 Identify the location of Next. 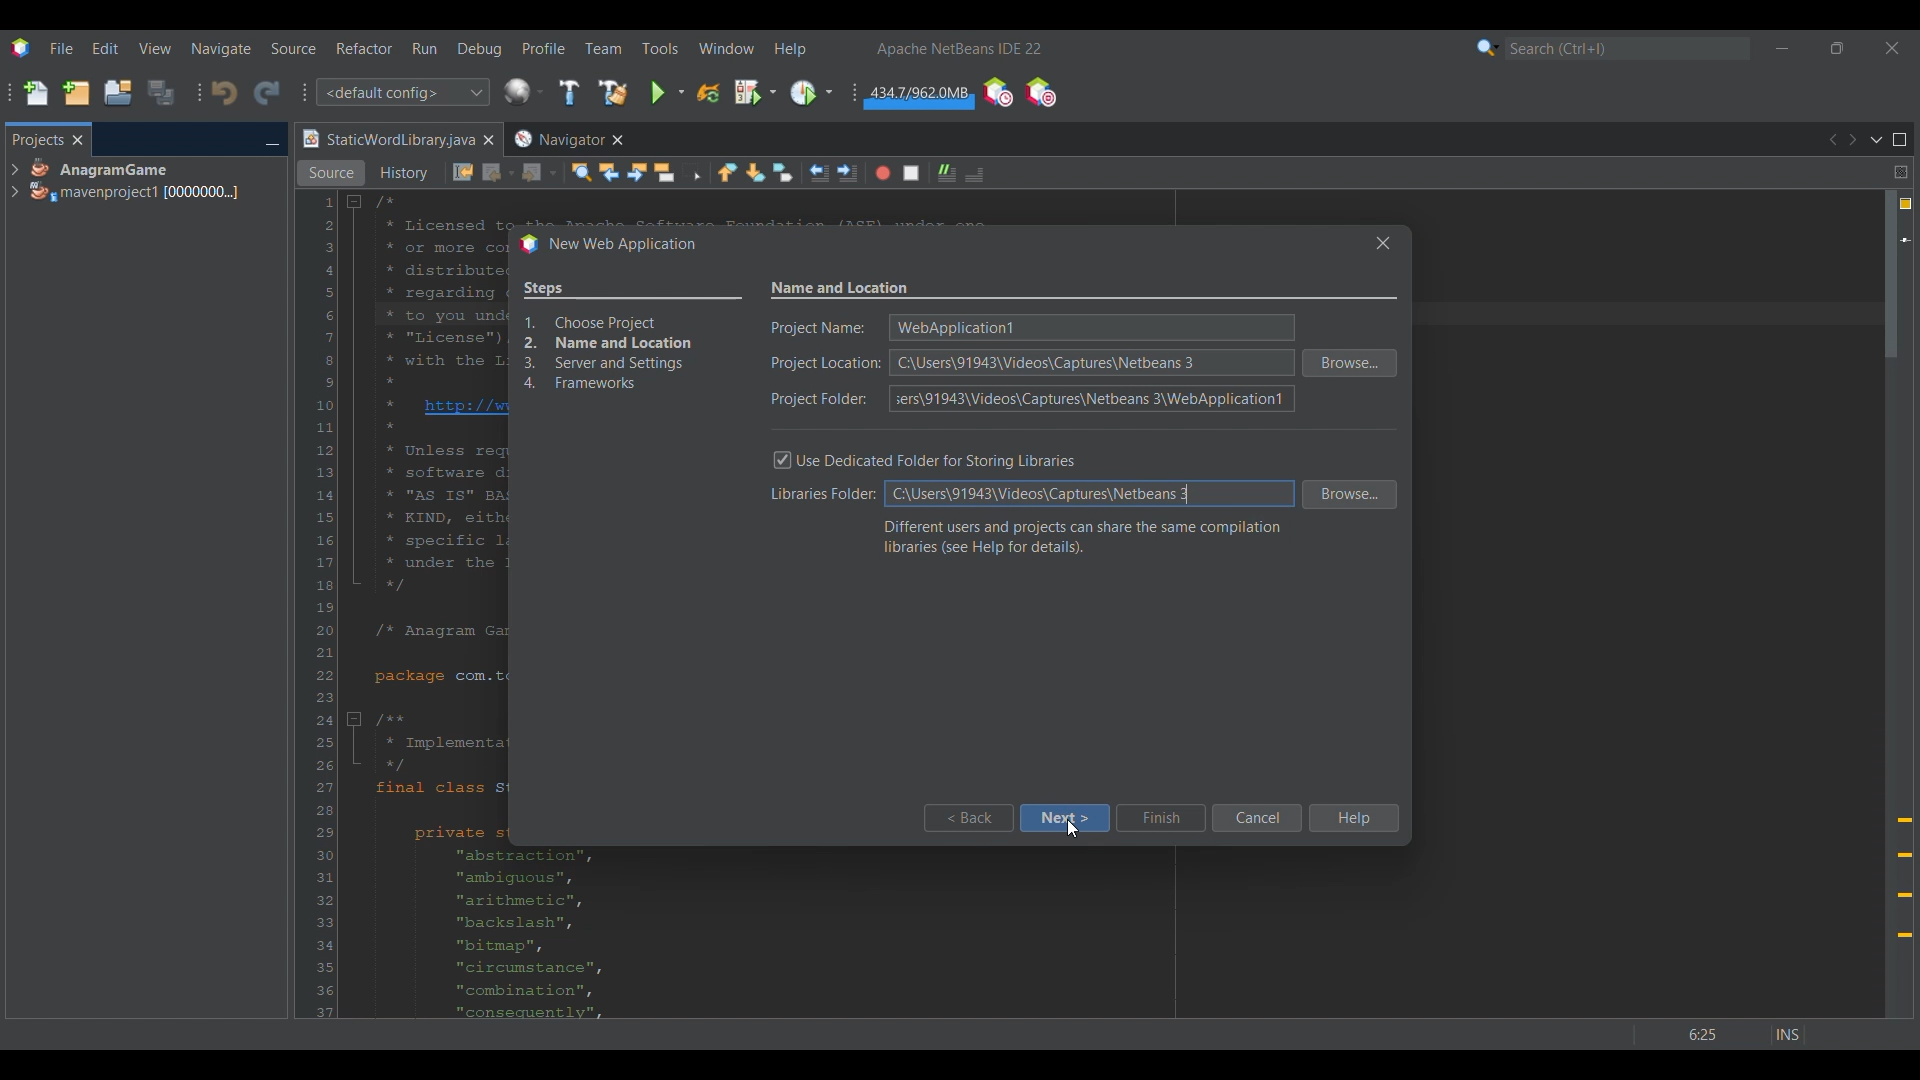
(1852, 140).